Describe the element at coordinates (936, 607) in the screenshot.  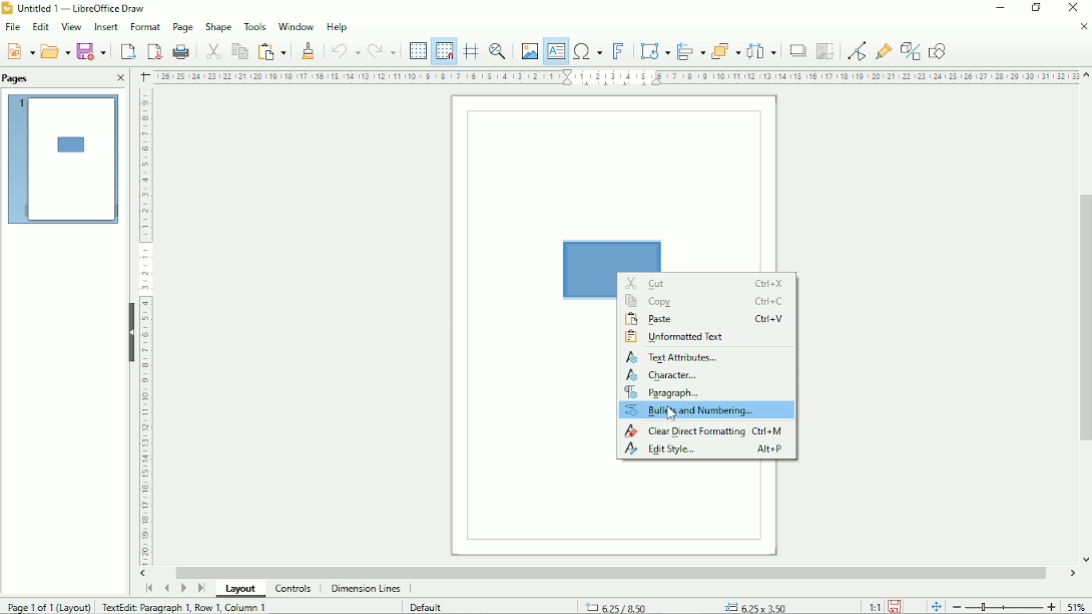
I see `fit page to current window` at that location.